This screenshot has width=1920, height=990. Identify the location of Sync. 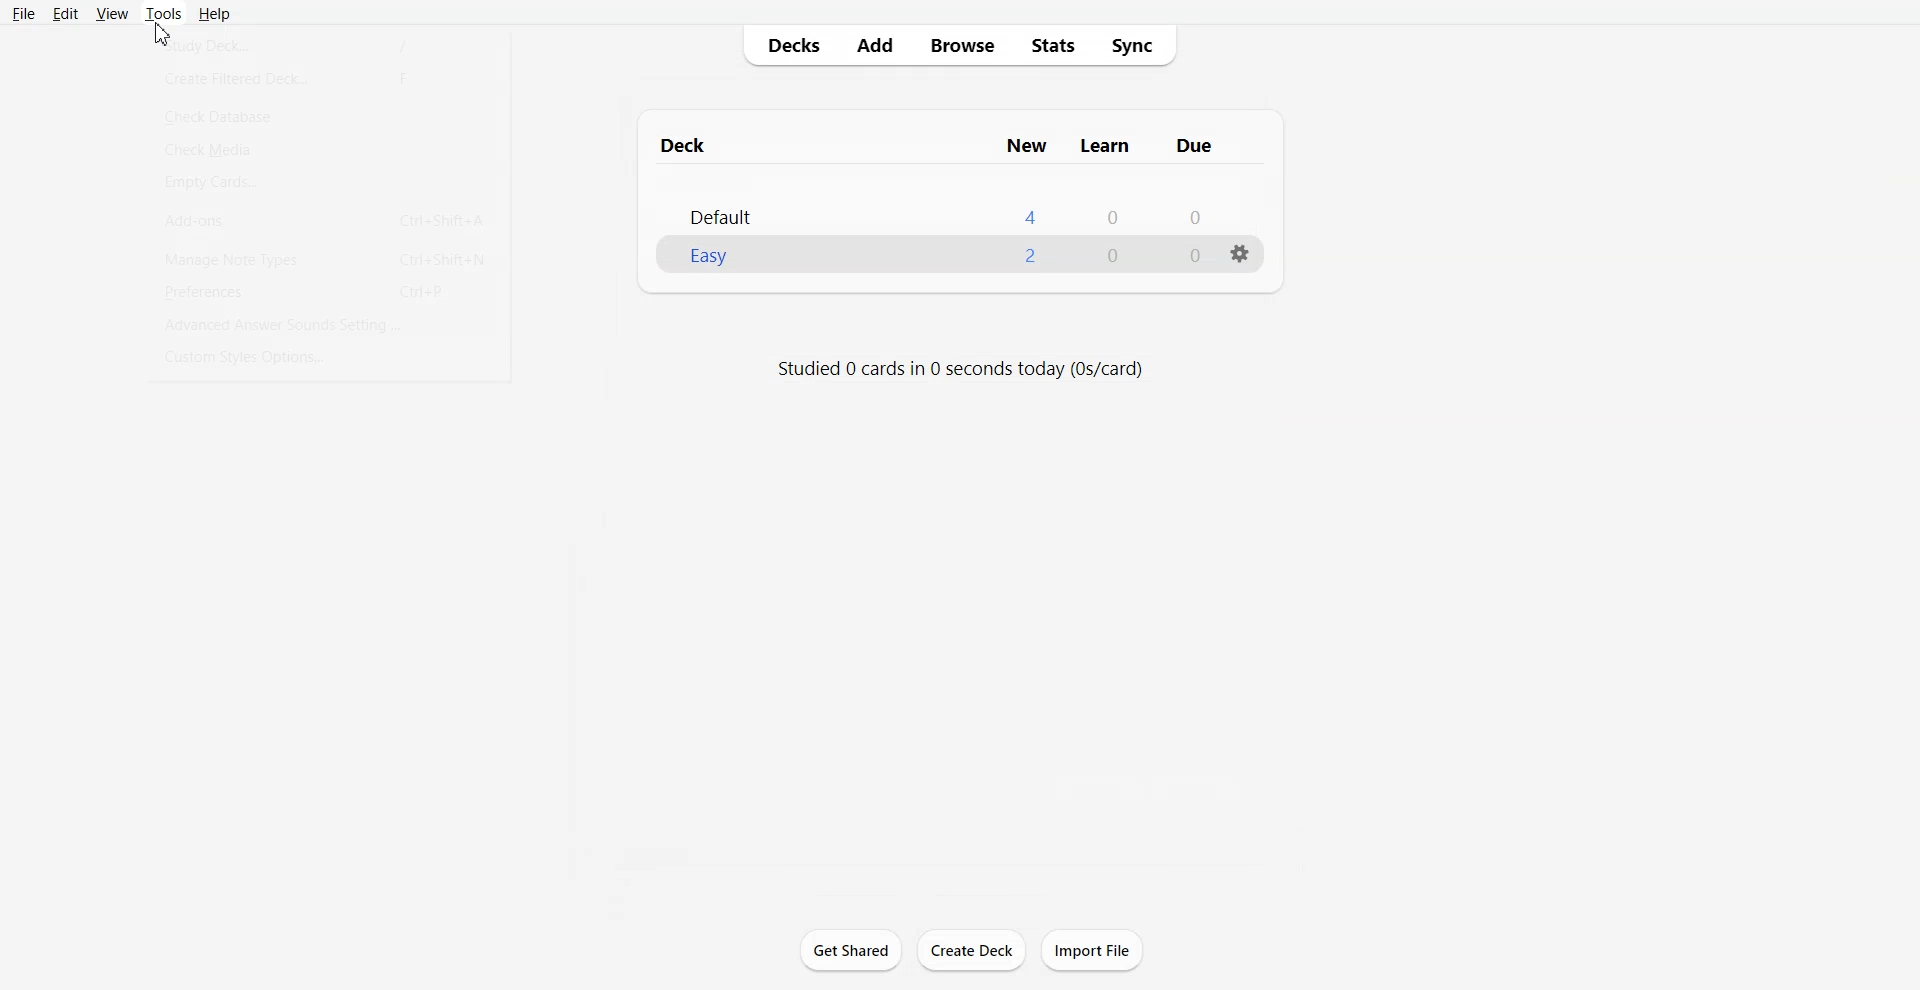
(1138, 46).